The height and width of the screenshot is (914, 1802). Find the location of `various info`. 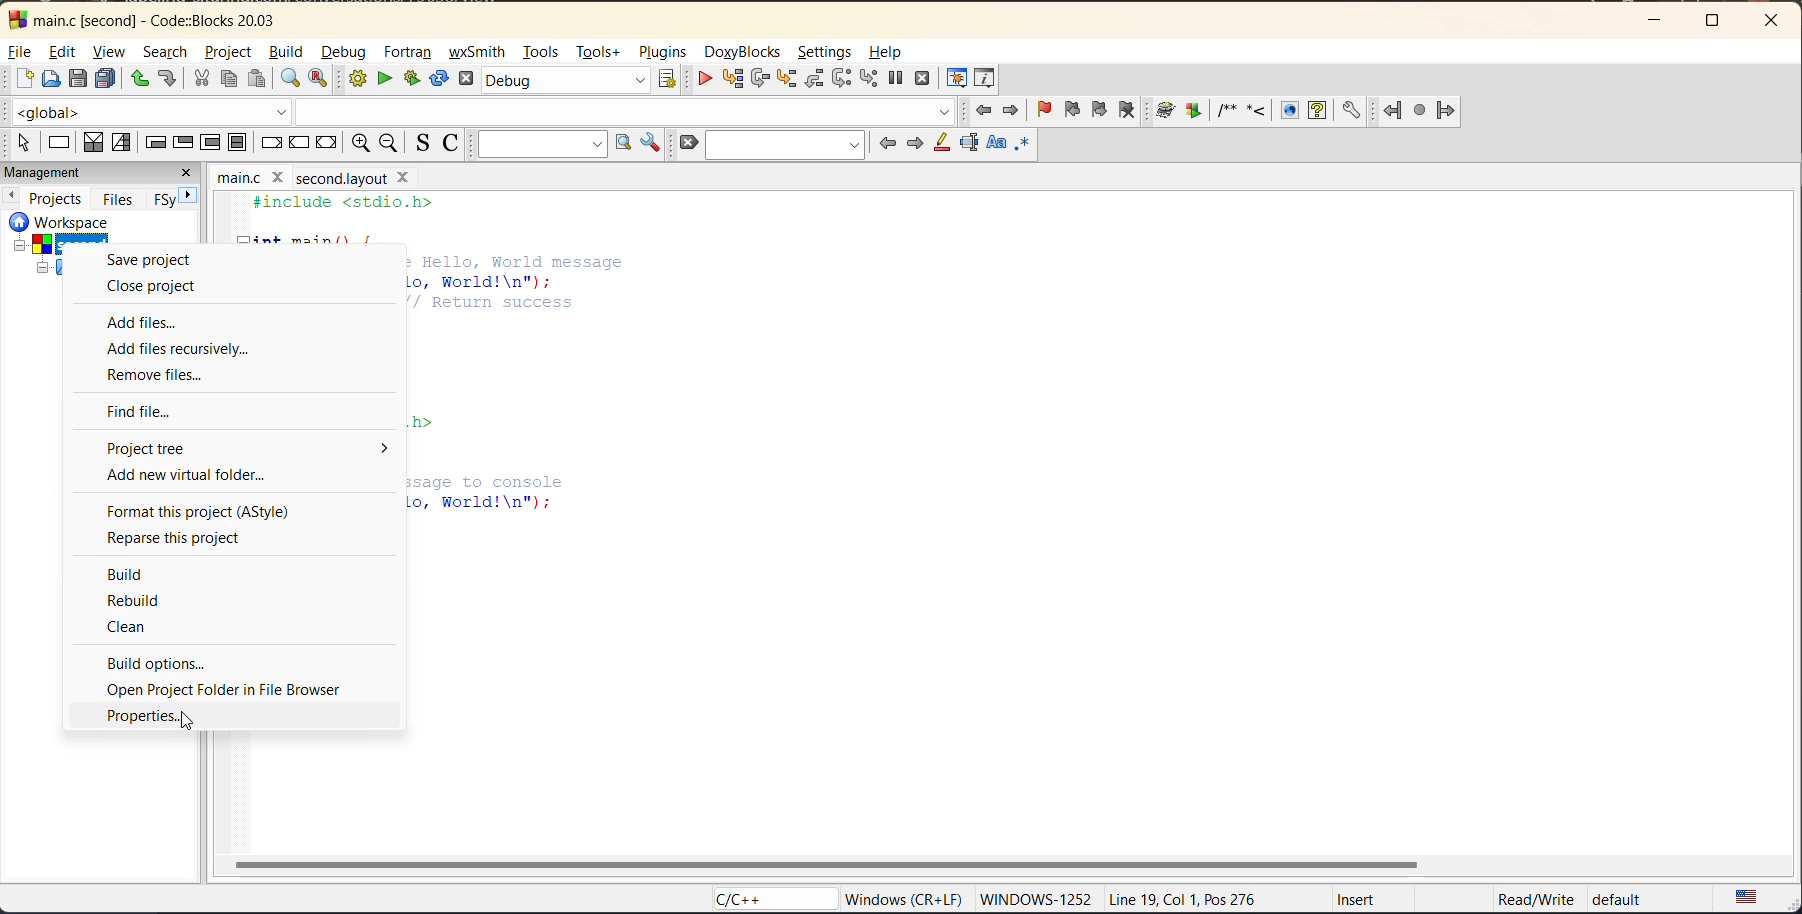

various info is located at coordinates (989, 80).